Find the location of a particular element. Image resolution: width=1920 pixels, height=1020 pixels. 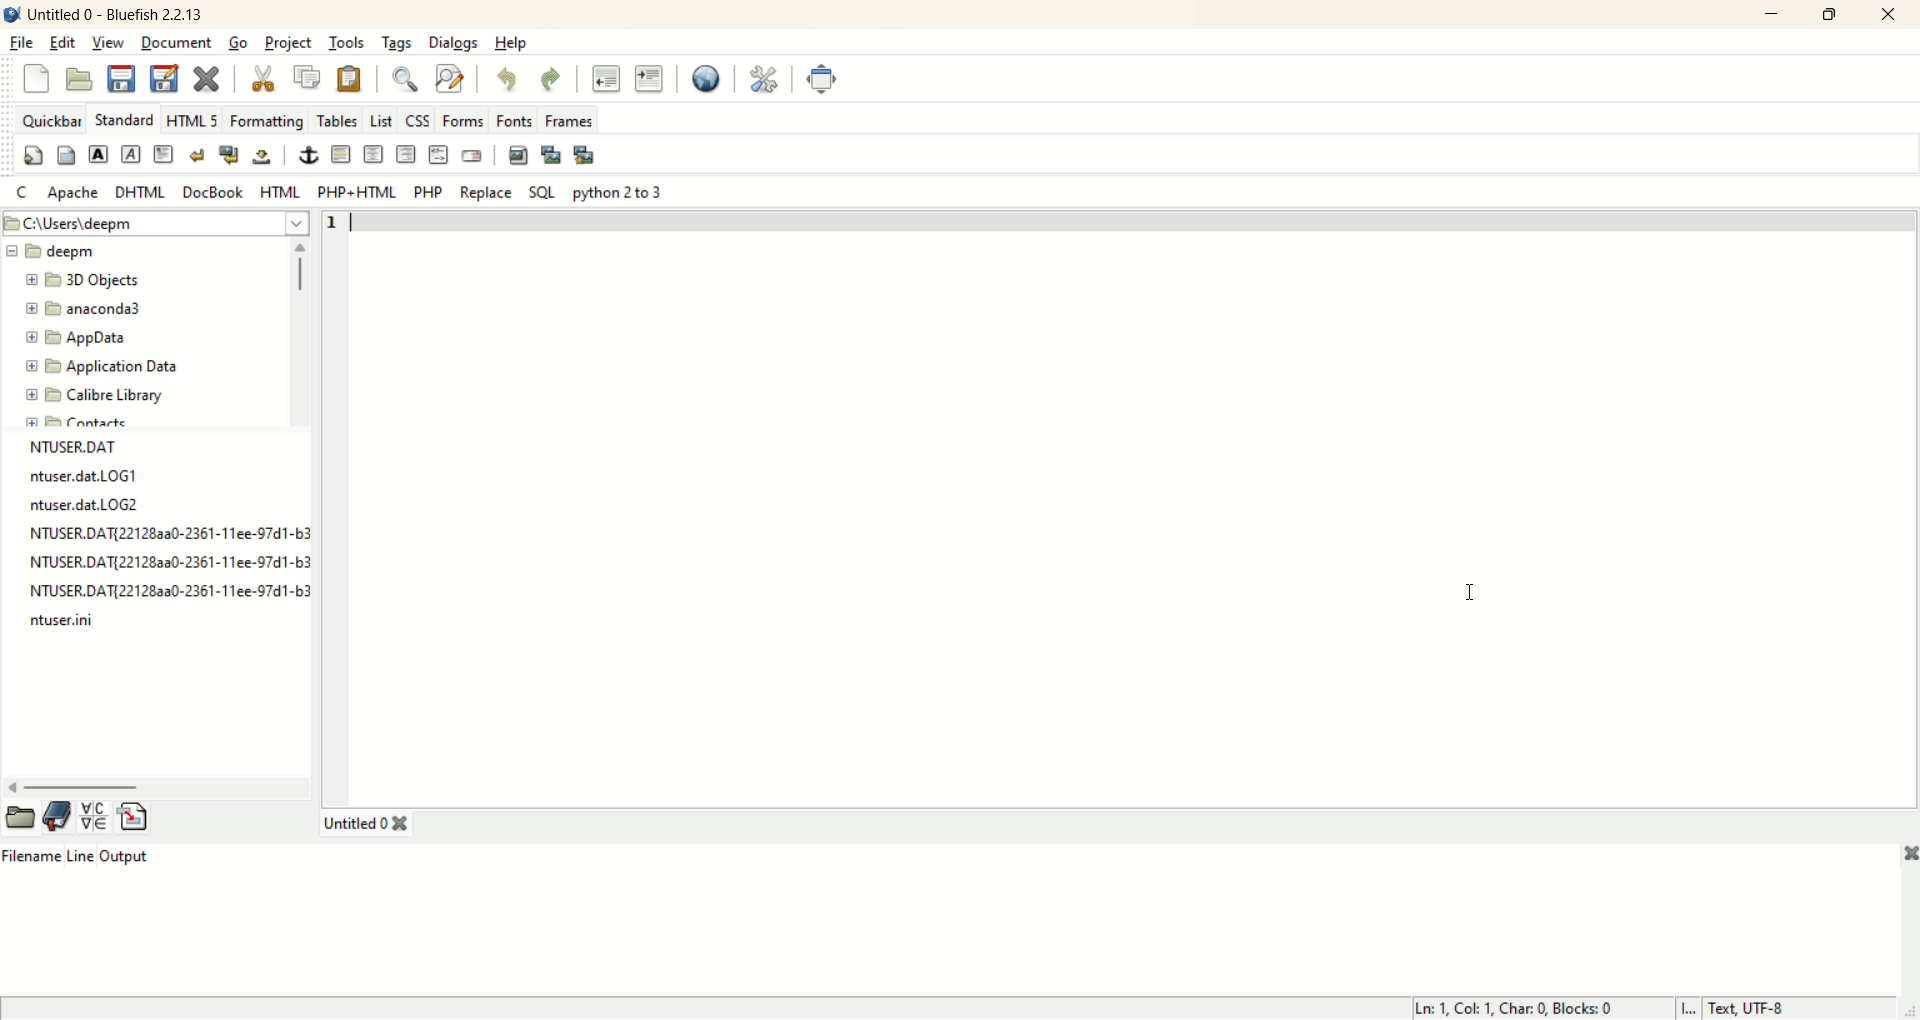

right justify is located at coordinates (405, 158).